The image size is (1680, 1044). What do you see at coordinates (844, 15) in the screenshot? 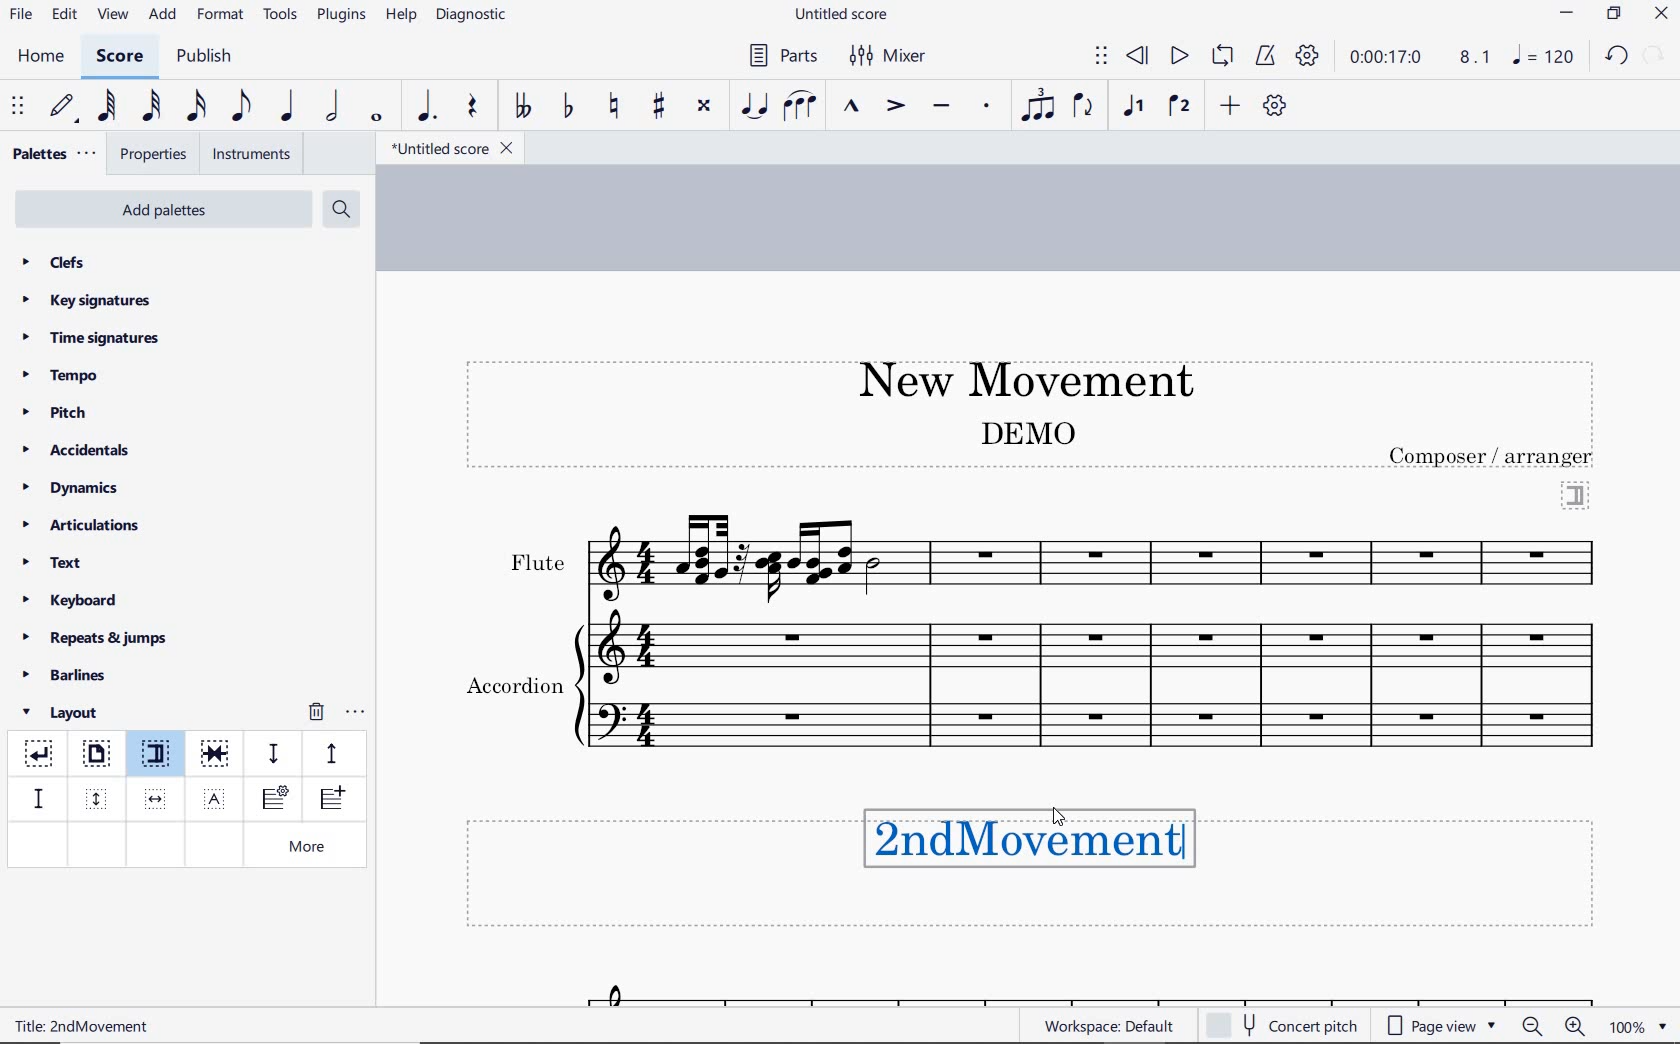
I see `file name` at bounding box center [844, 15].